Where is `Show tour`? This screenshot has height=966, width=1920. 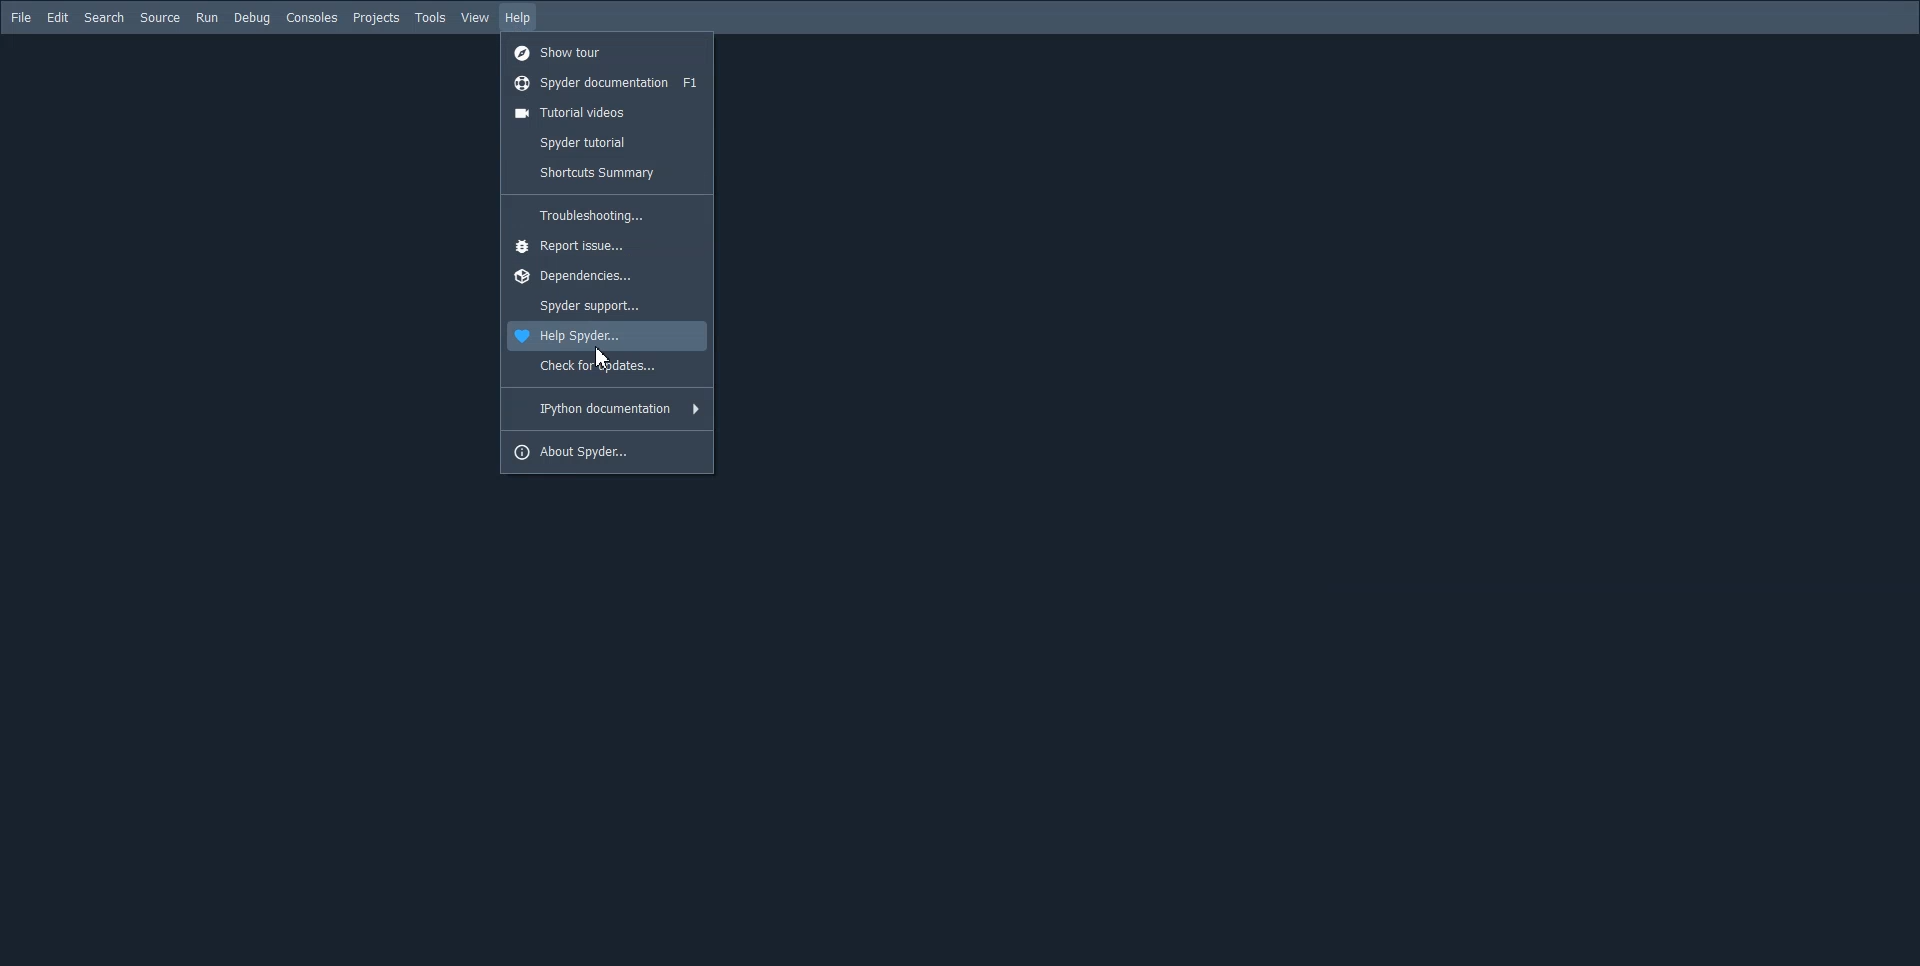
Show tour is located at coordinates (607, 53).